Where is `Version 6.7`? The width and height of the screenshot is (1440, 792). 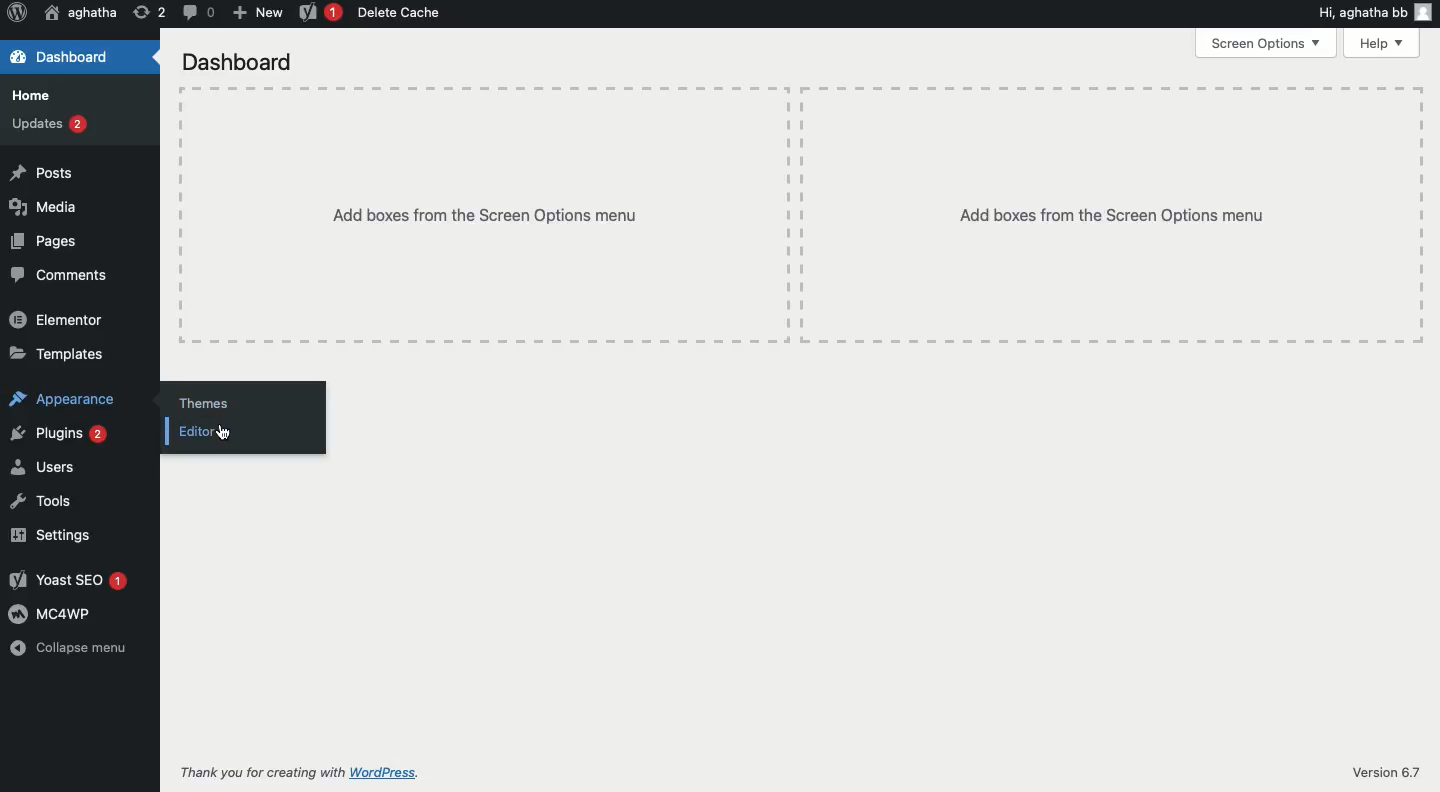
Version 6.7 is located at coordinates (1381, 771).